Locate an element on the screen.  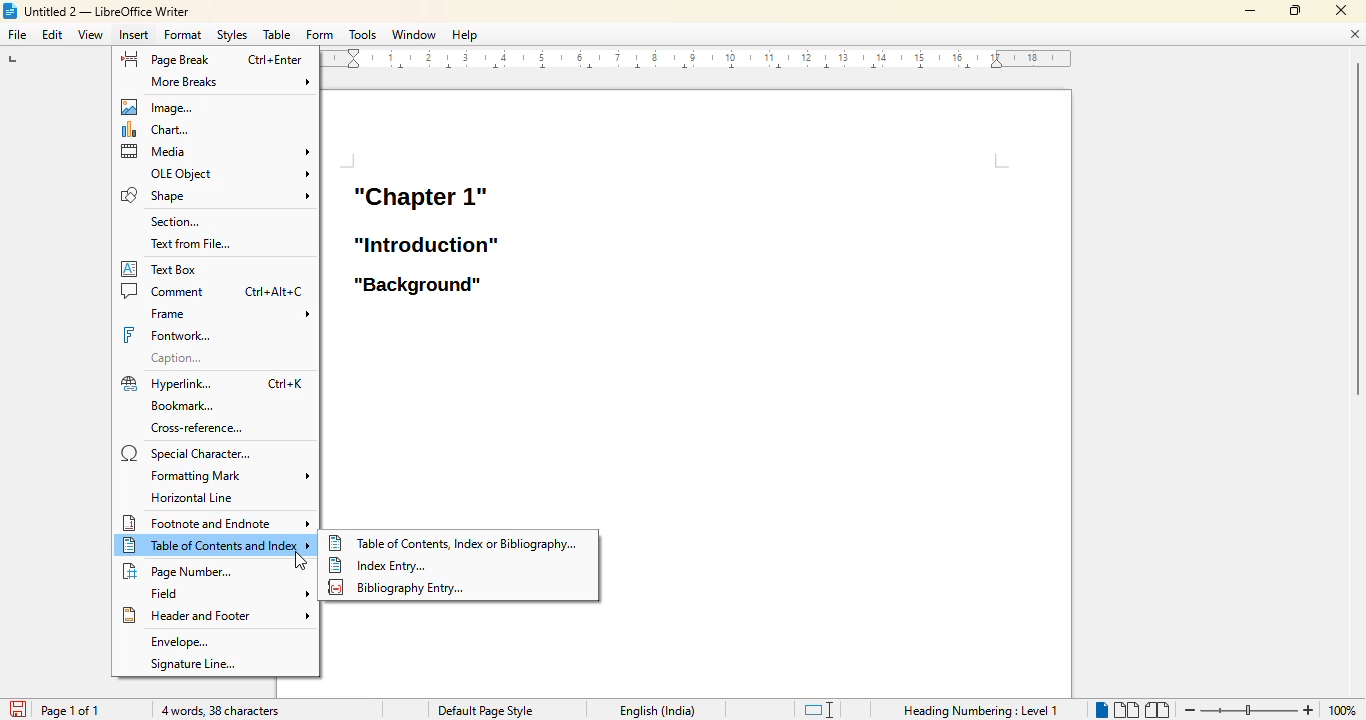
zoom out is located at coordinates (1188, 711).